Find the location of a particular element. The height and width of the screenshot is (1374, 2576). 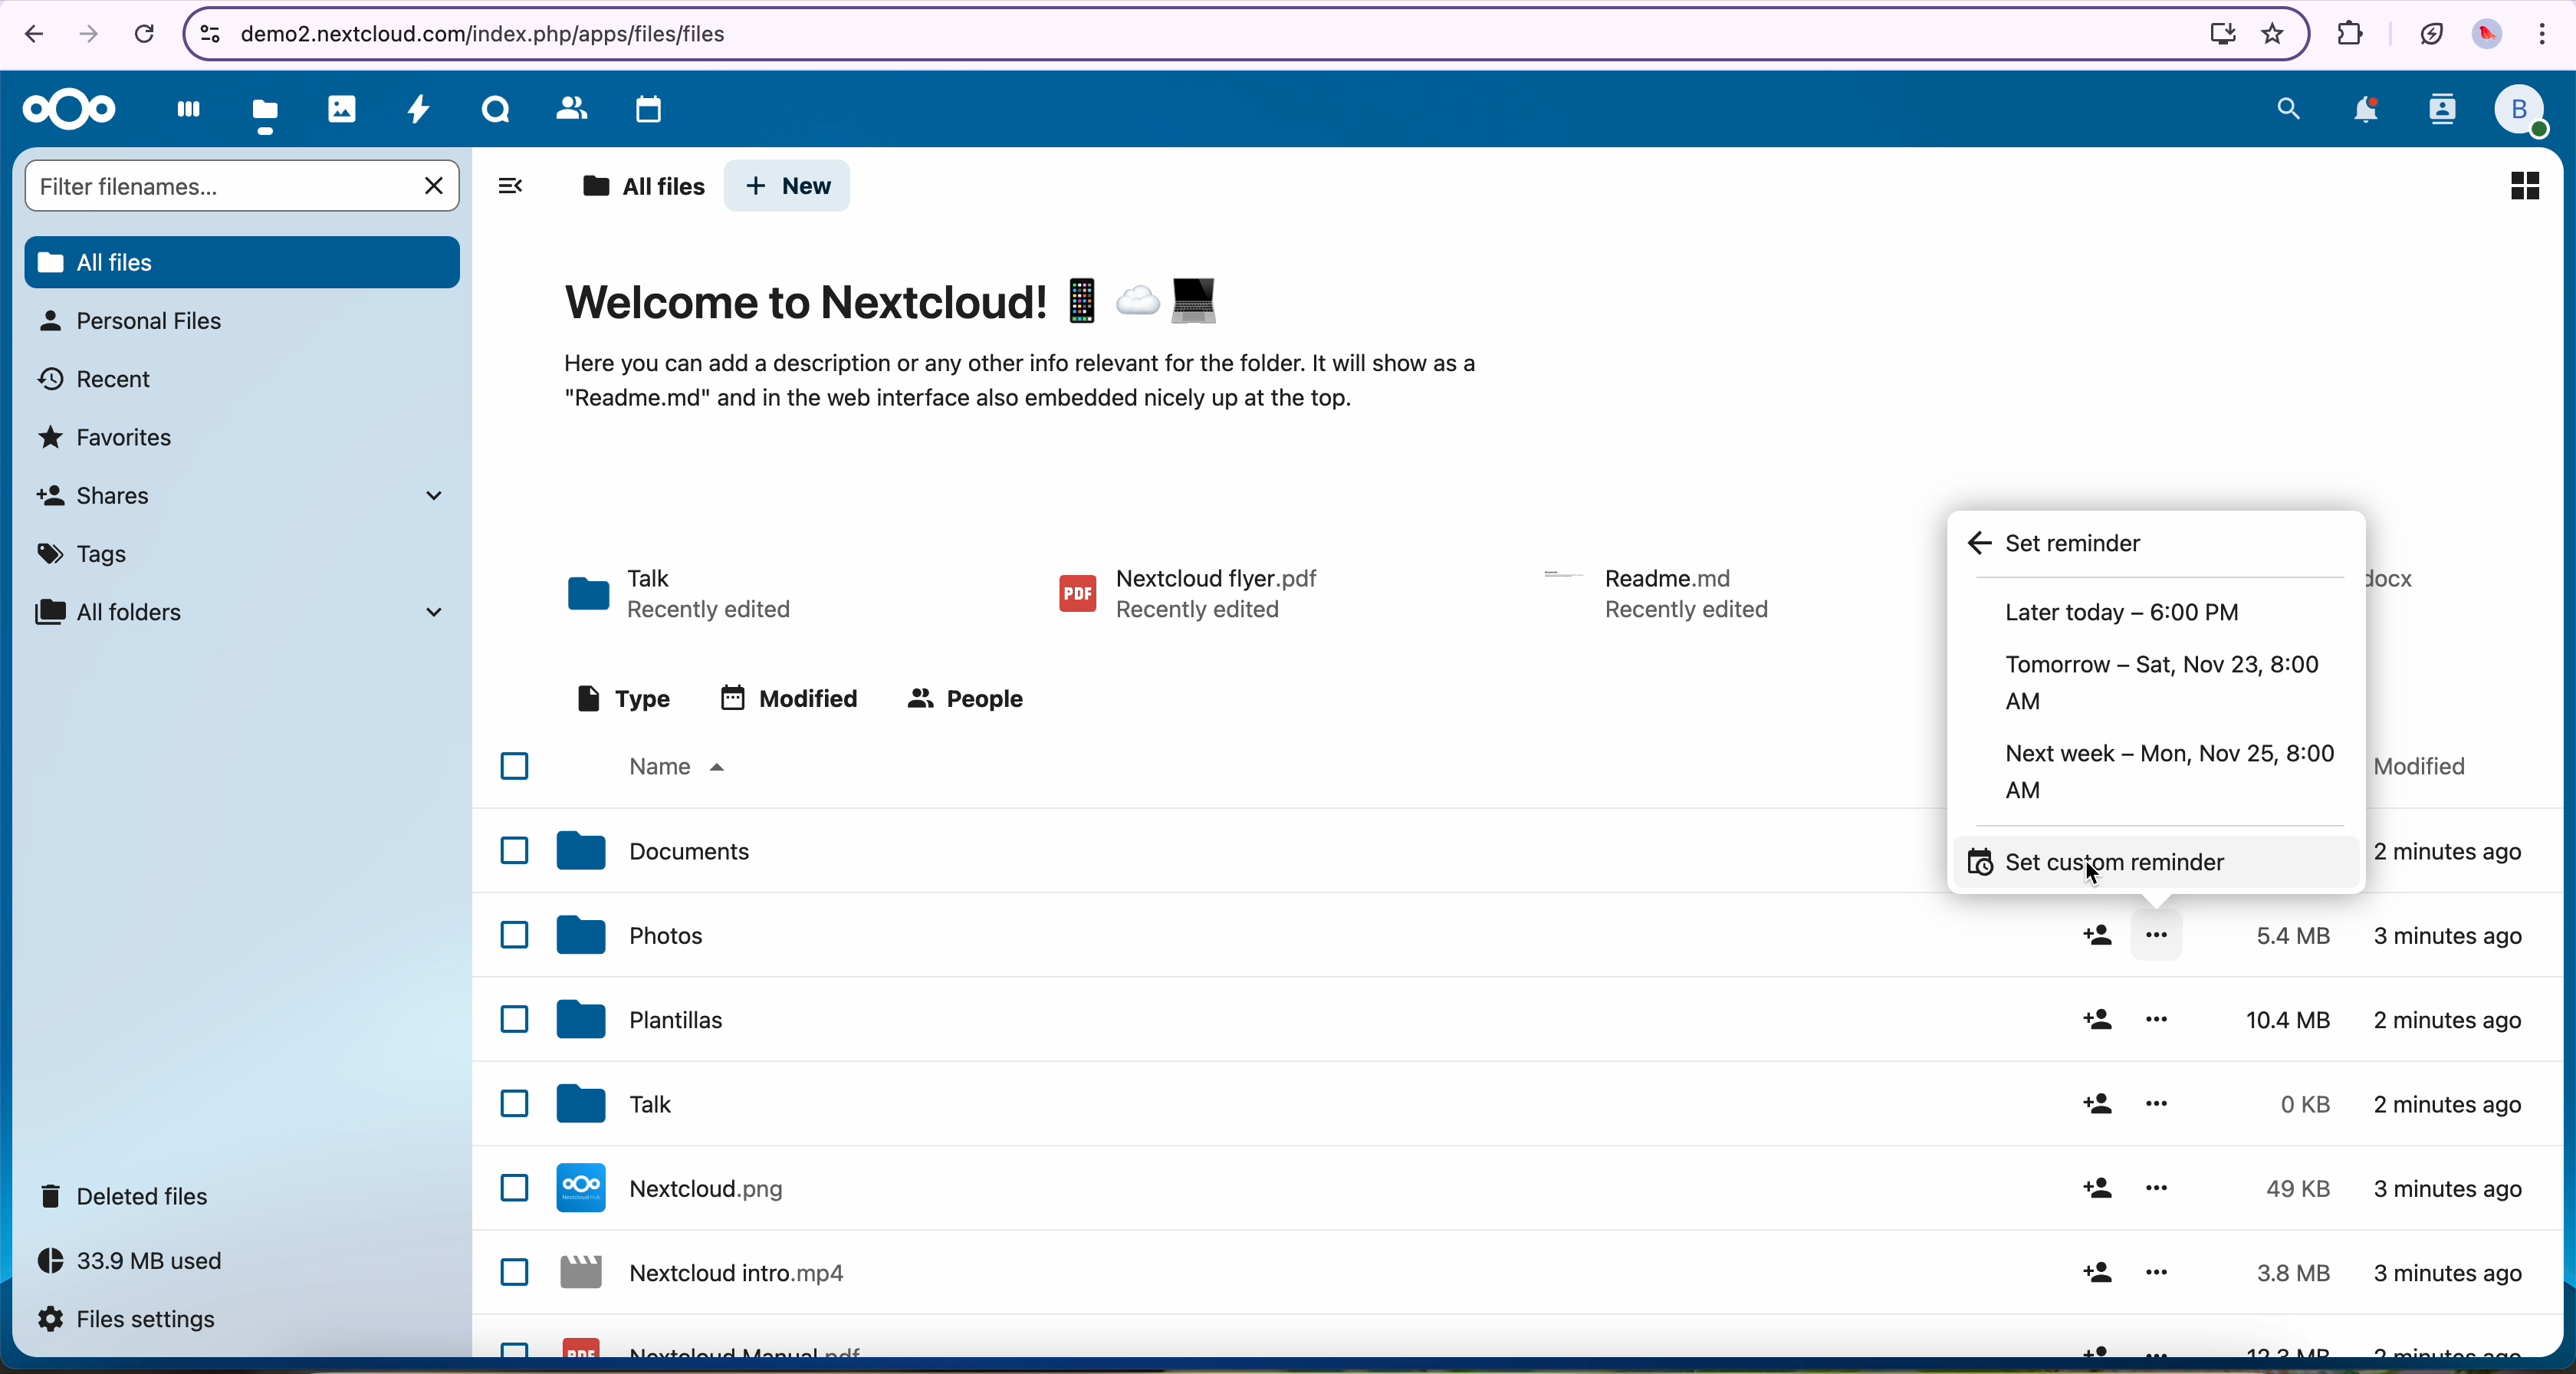

search is located at coordinates (2286, 107).